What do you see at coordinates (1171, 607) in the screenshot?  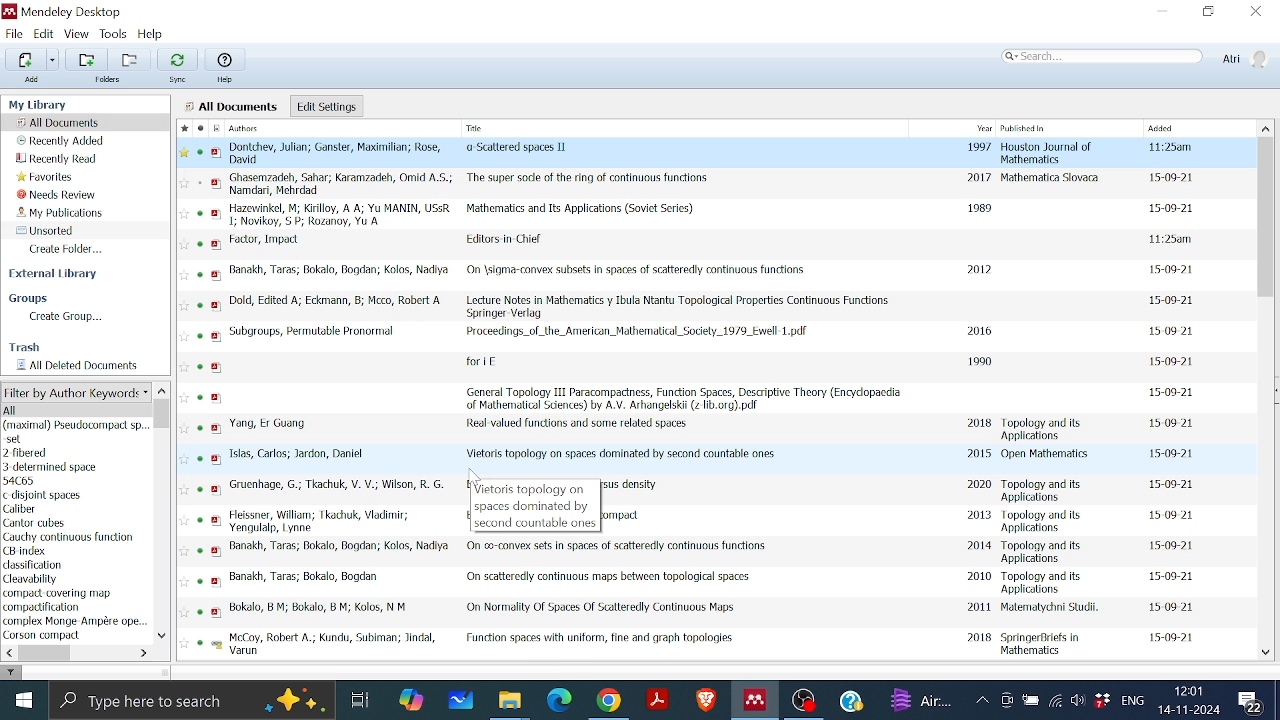 I see `daet` at bounding box center [1171, 607].